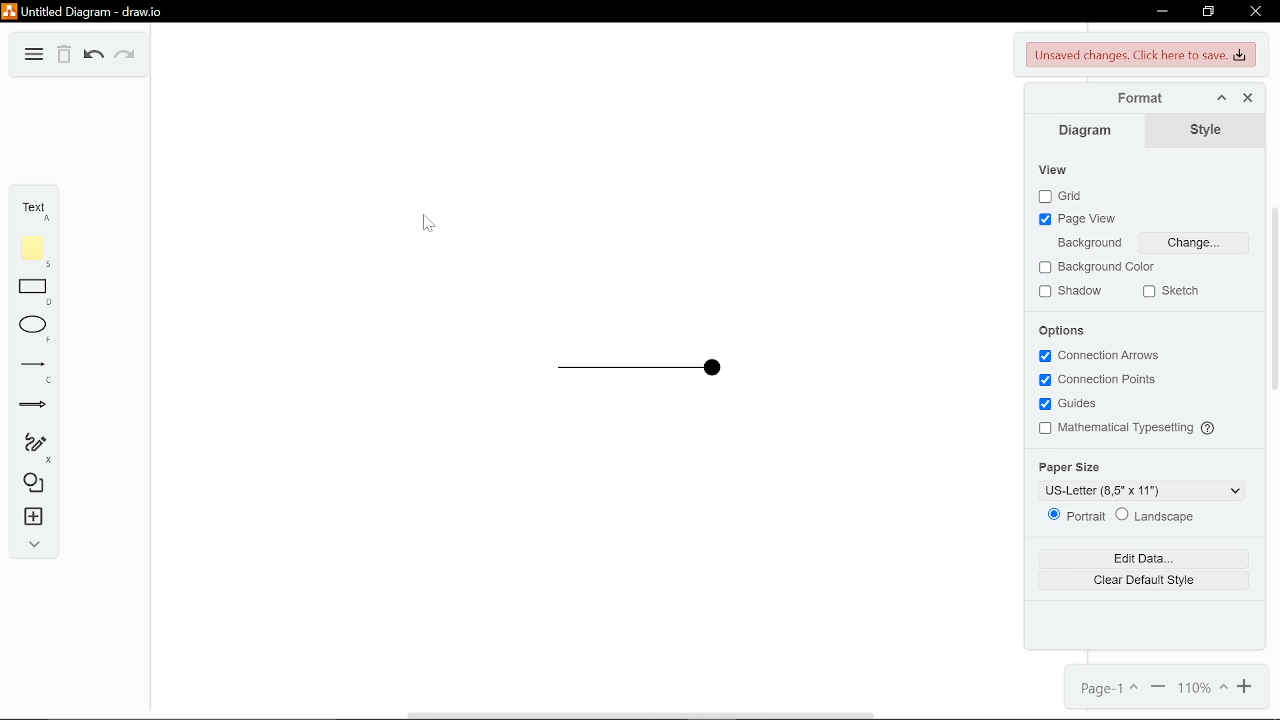 The height and width of the screenshot is (720, 1280). I want to click on Close, so click(1256, 13).